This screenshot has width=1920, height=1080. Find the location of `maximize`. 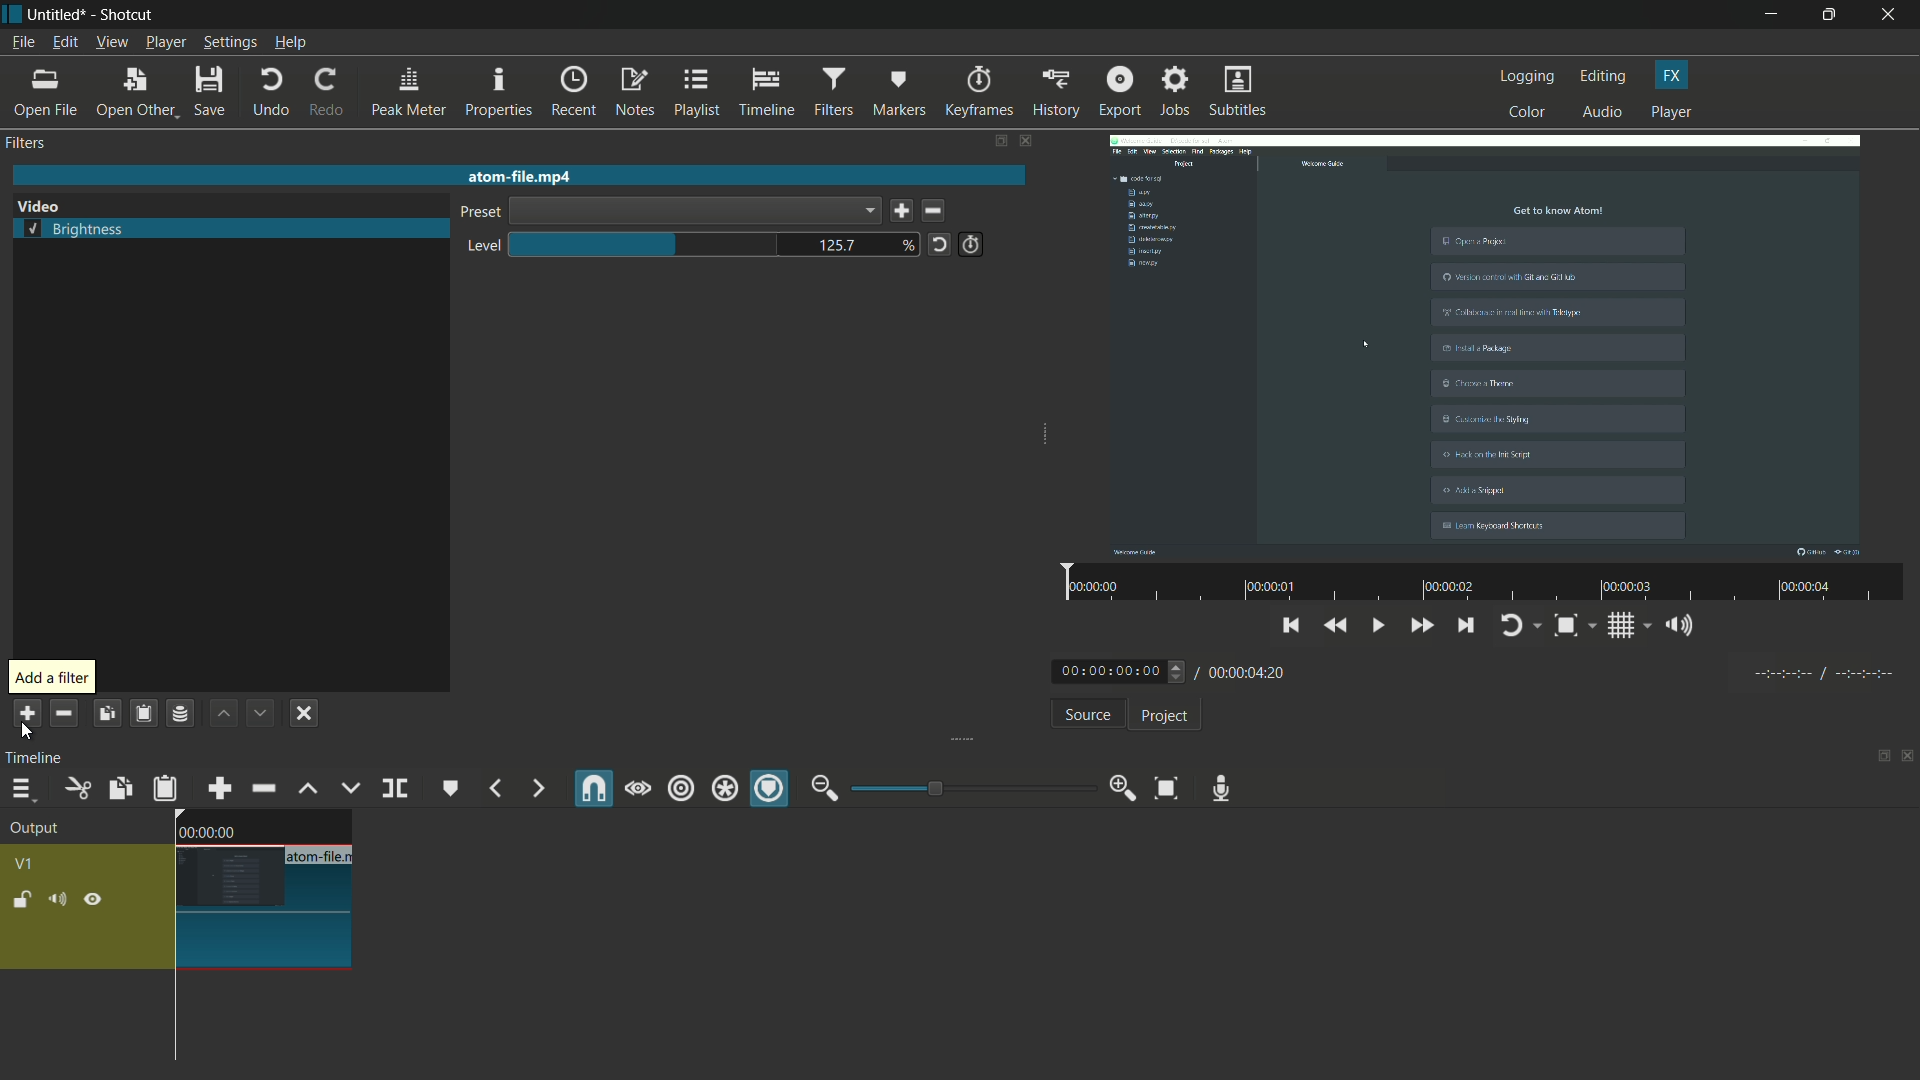

maximize is located at coordinates (1832, 15).